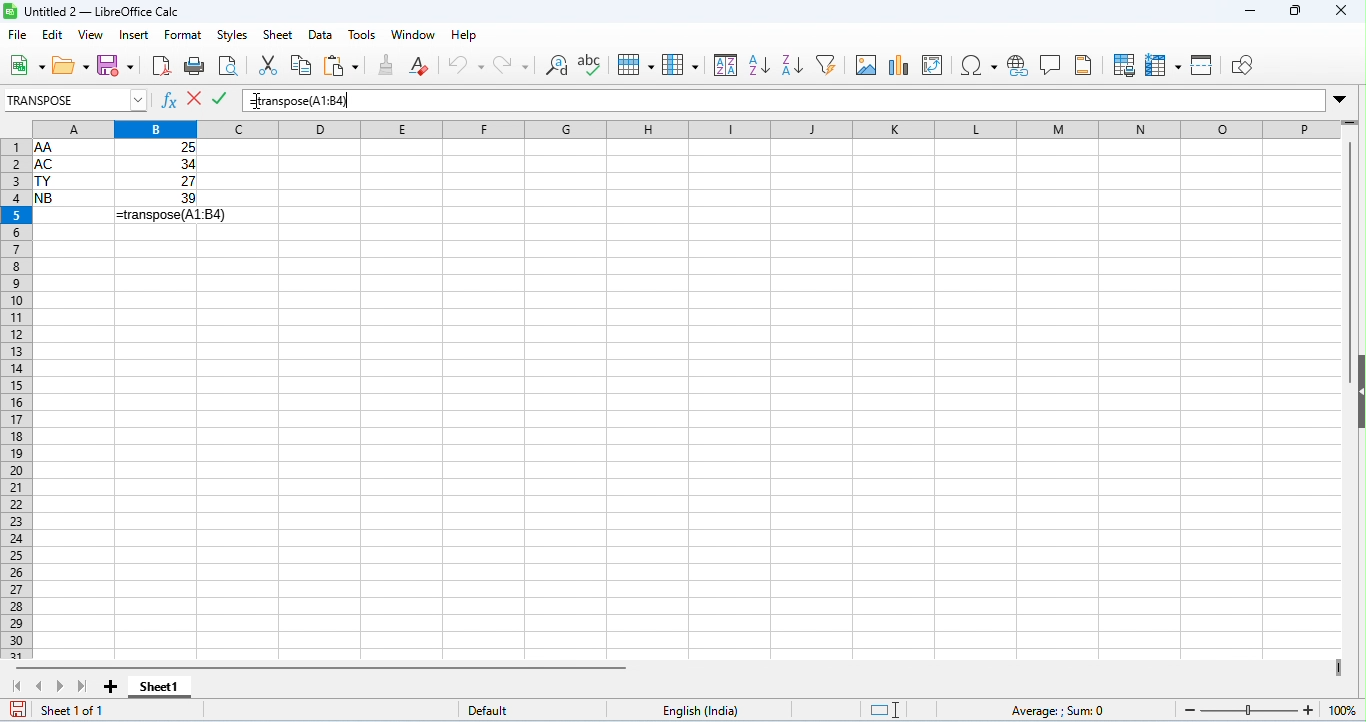 Image resolution: width=1366 pixels, height=722 pixels. What do you see at coordinates (27, 67) in the screenshot?
I see `new` at bounding box center [27, 67].